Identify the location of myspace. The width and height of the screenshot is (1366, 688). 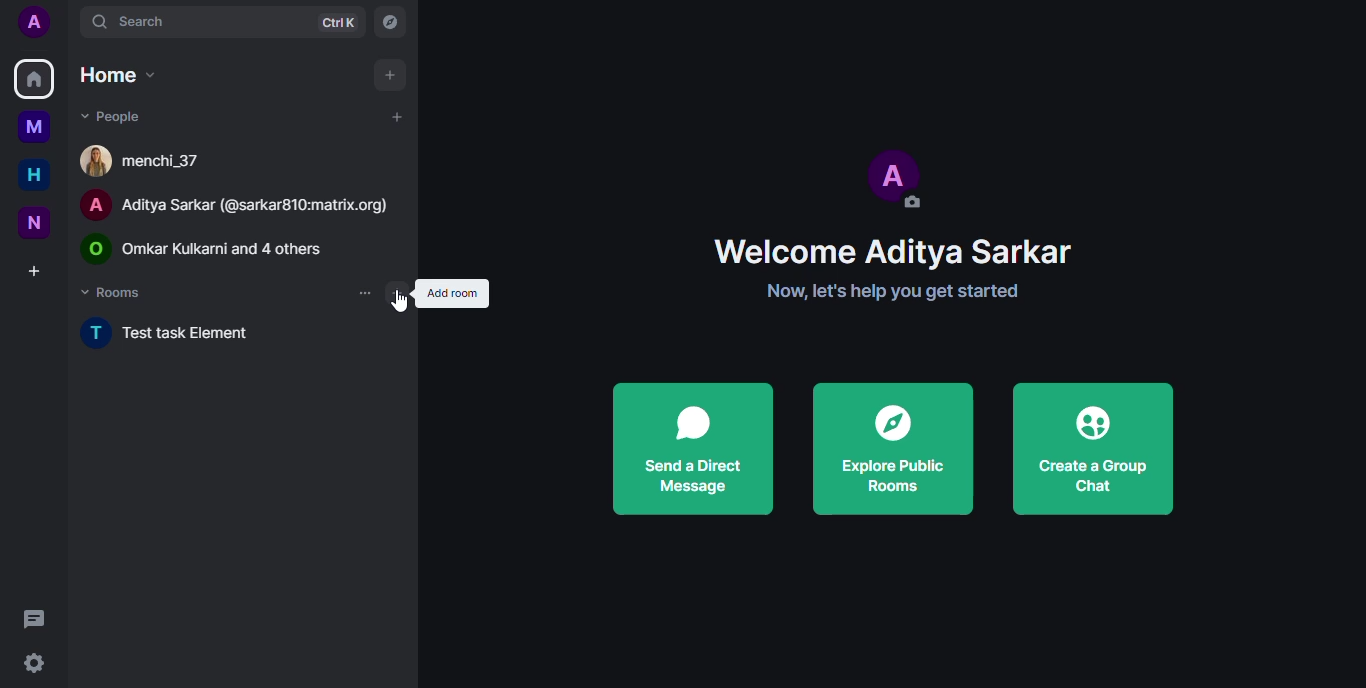
(34, 127).